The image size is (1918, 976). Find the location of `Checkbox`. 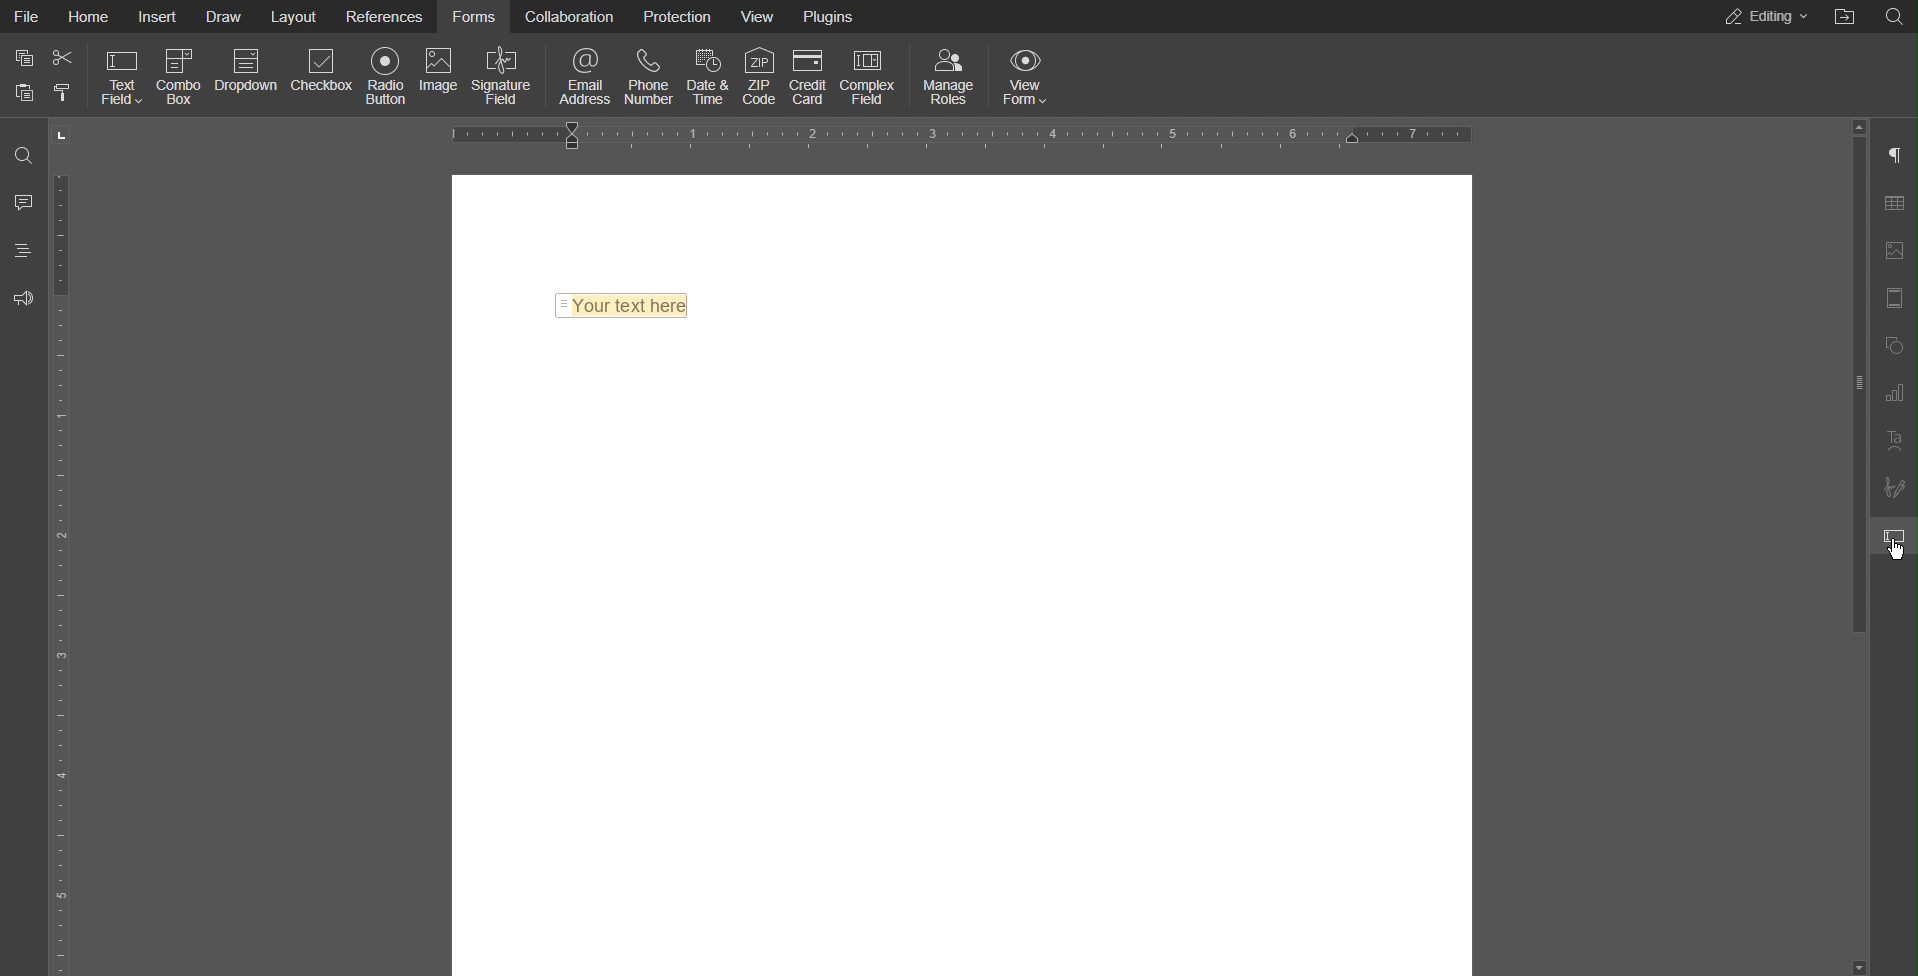

Checkbox is located at coordinates (323, 76).